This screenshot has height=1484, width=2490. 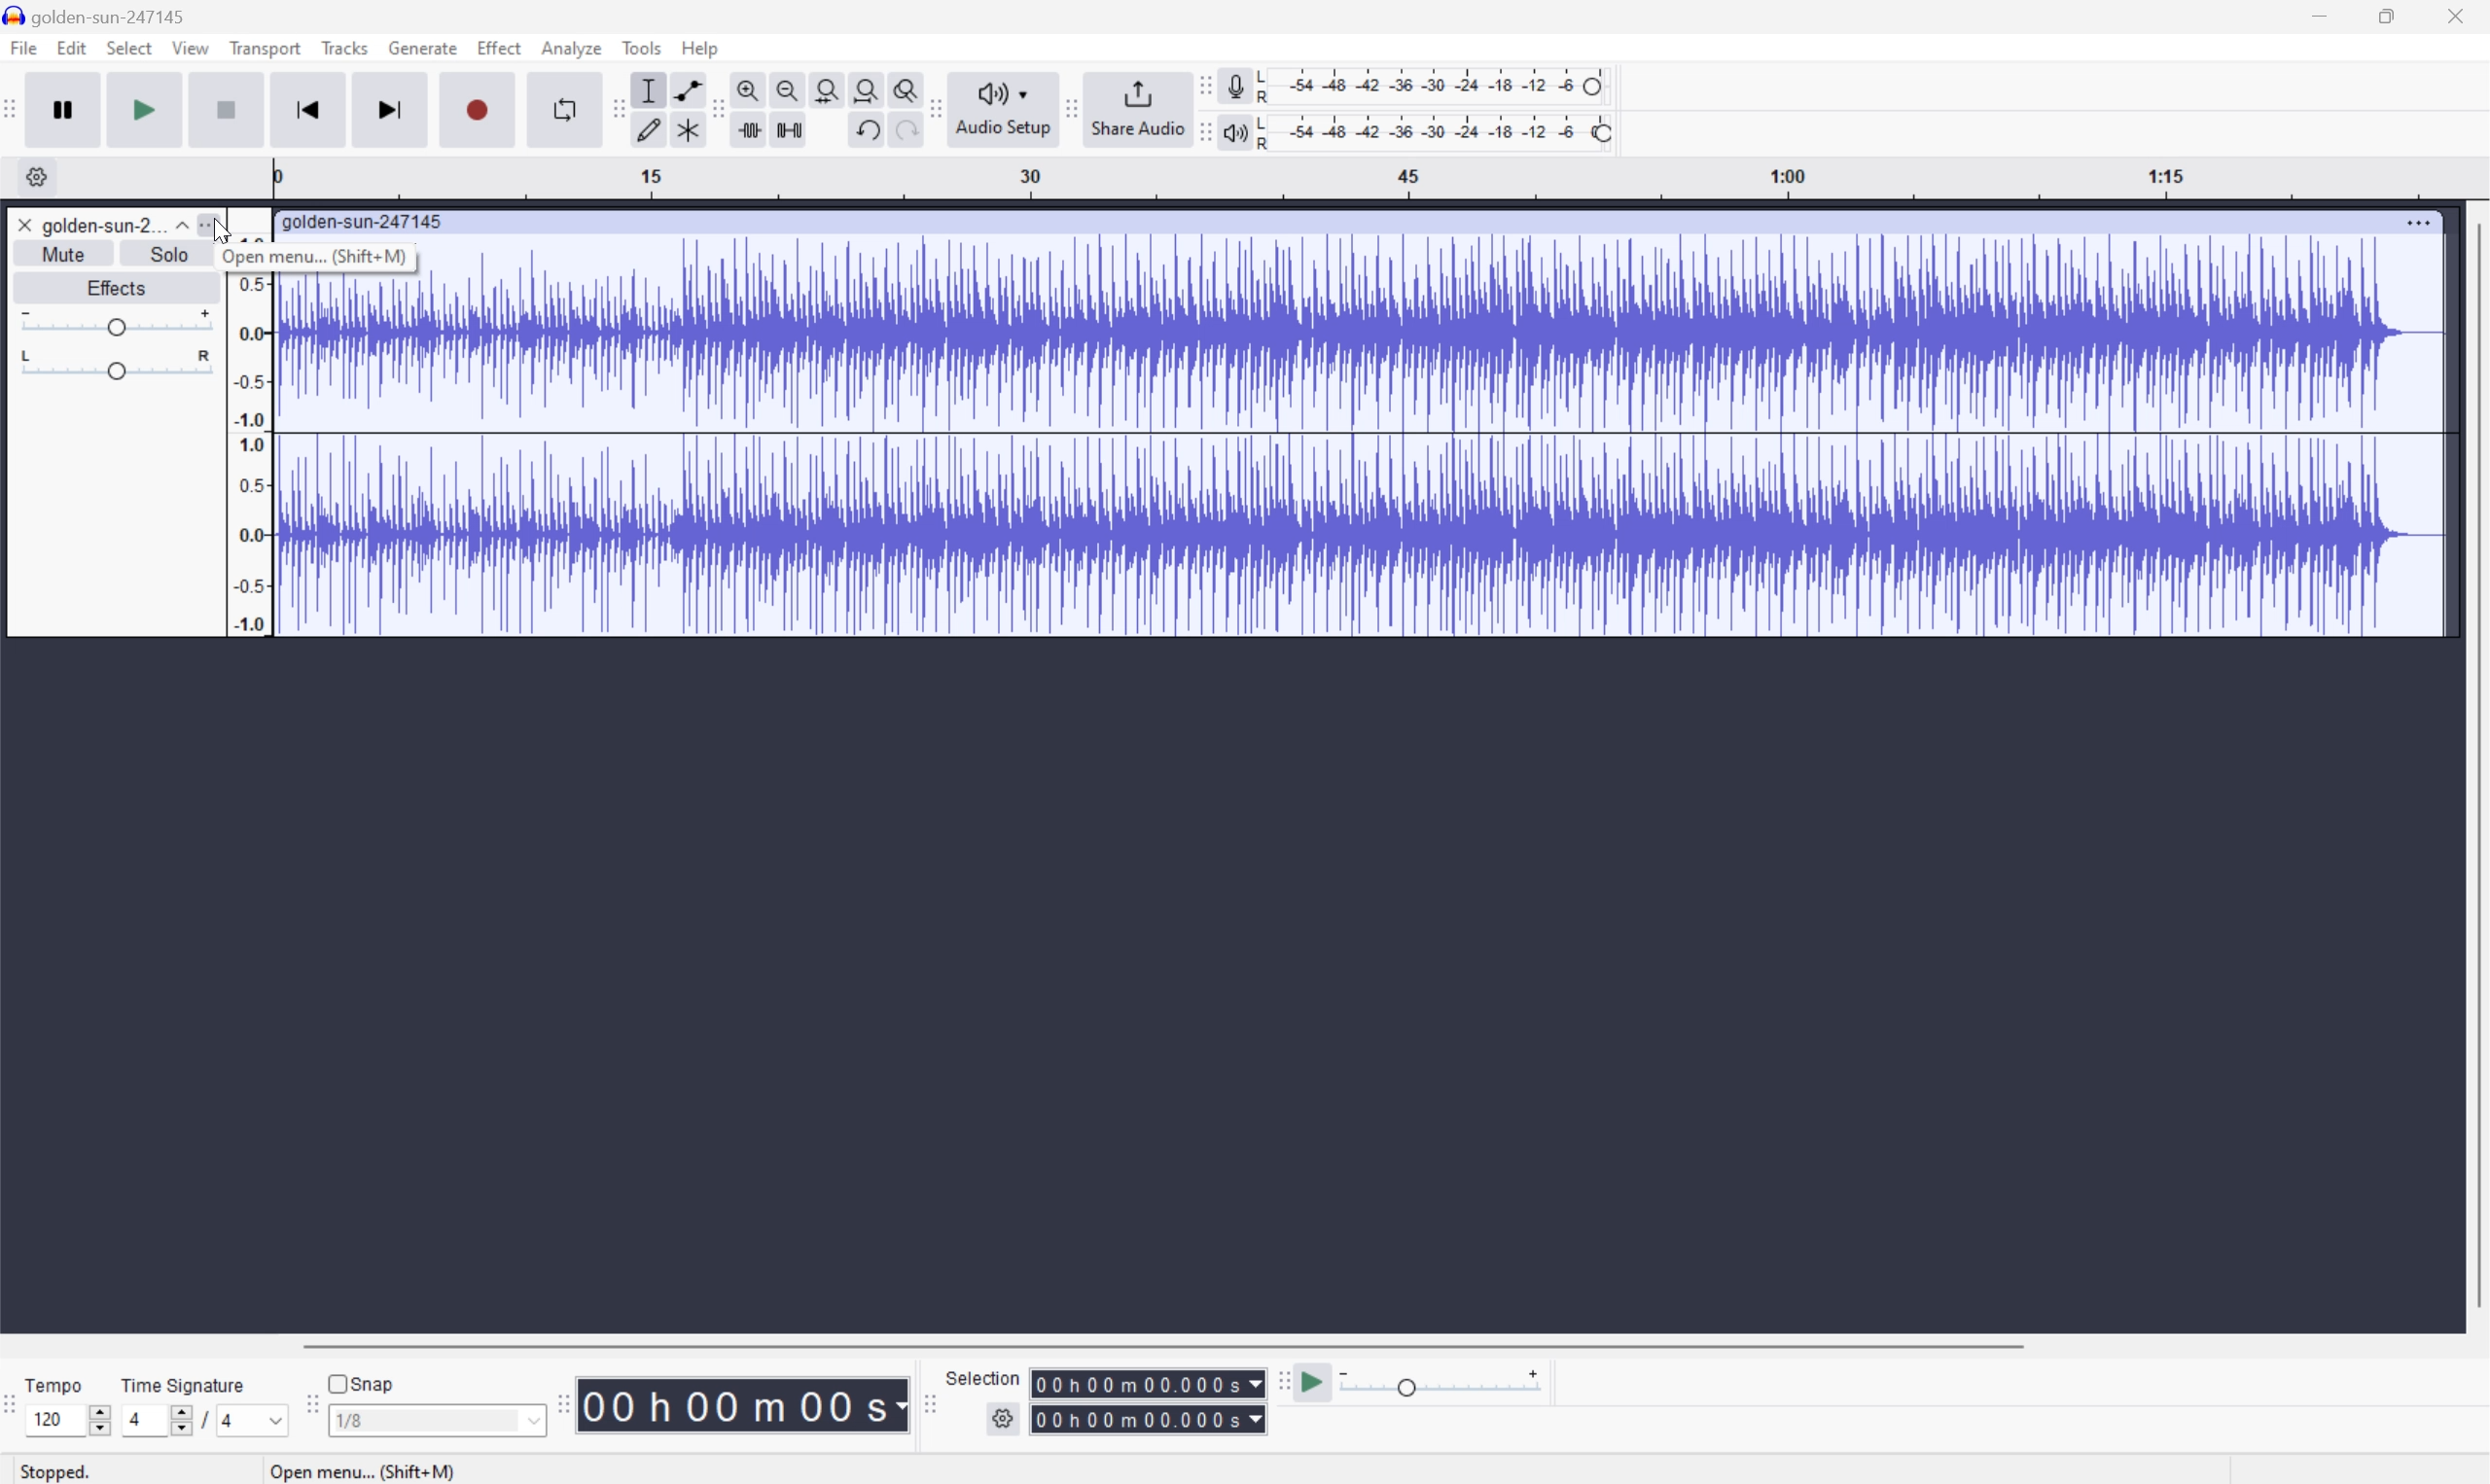 What do you see at coordinates (192, 46) in the screenshot?
I see `View` at bounding box center [192, 46].